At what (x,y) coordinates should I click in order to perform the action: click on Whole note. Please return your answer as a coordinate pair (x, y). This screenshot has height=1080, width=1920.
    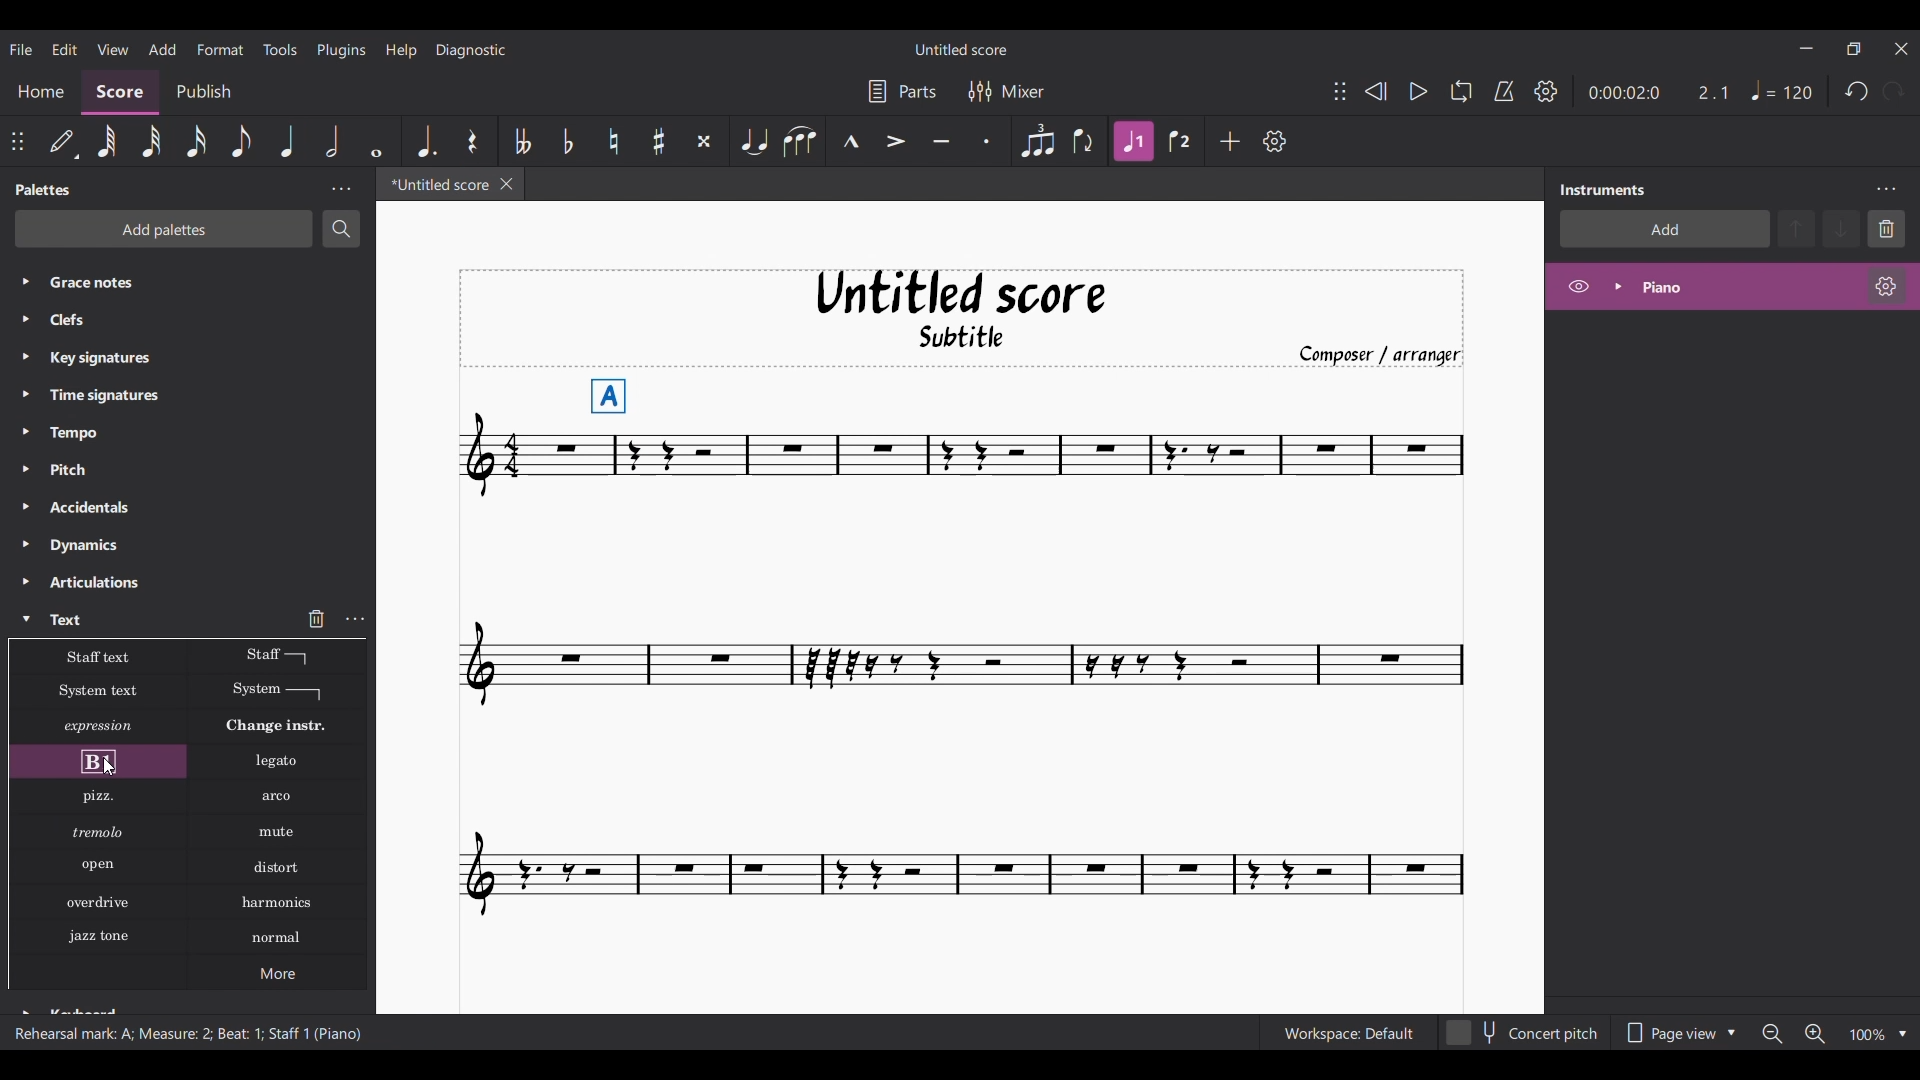
    Looking at the image, I should click on (376, 141).